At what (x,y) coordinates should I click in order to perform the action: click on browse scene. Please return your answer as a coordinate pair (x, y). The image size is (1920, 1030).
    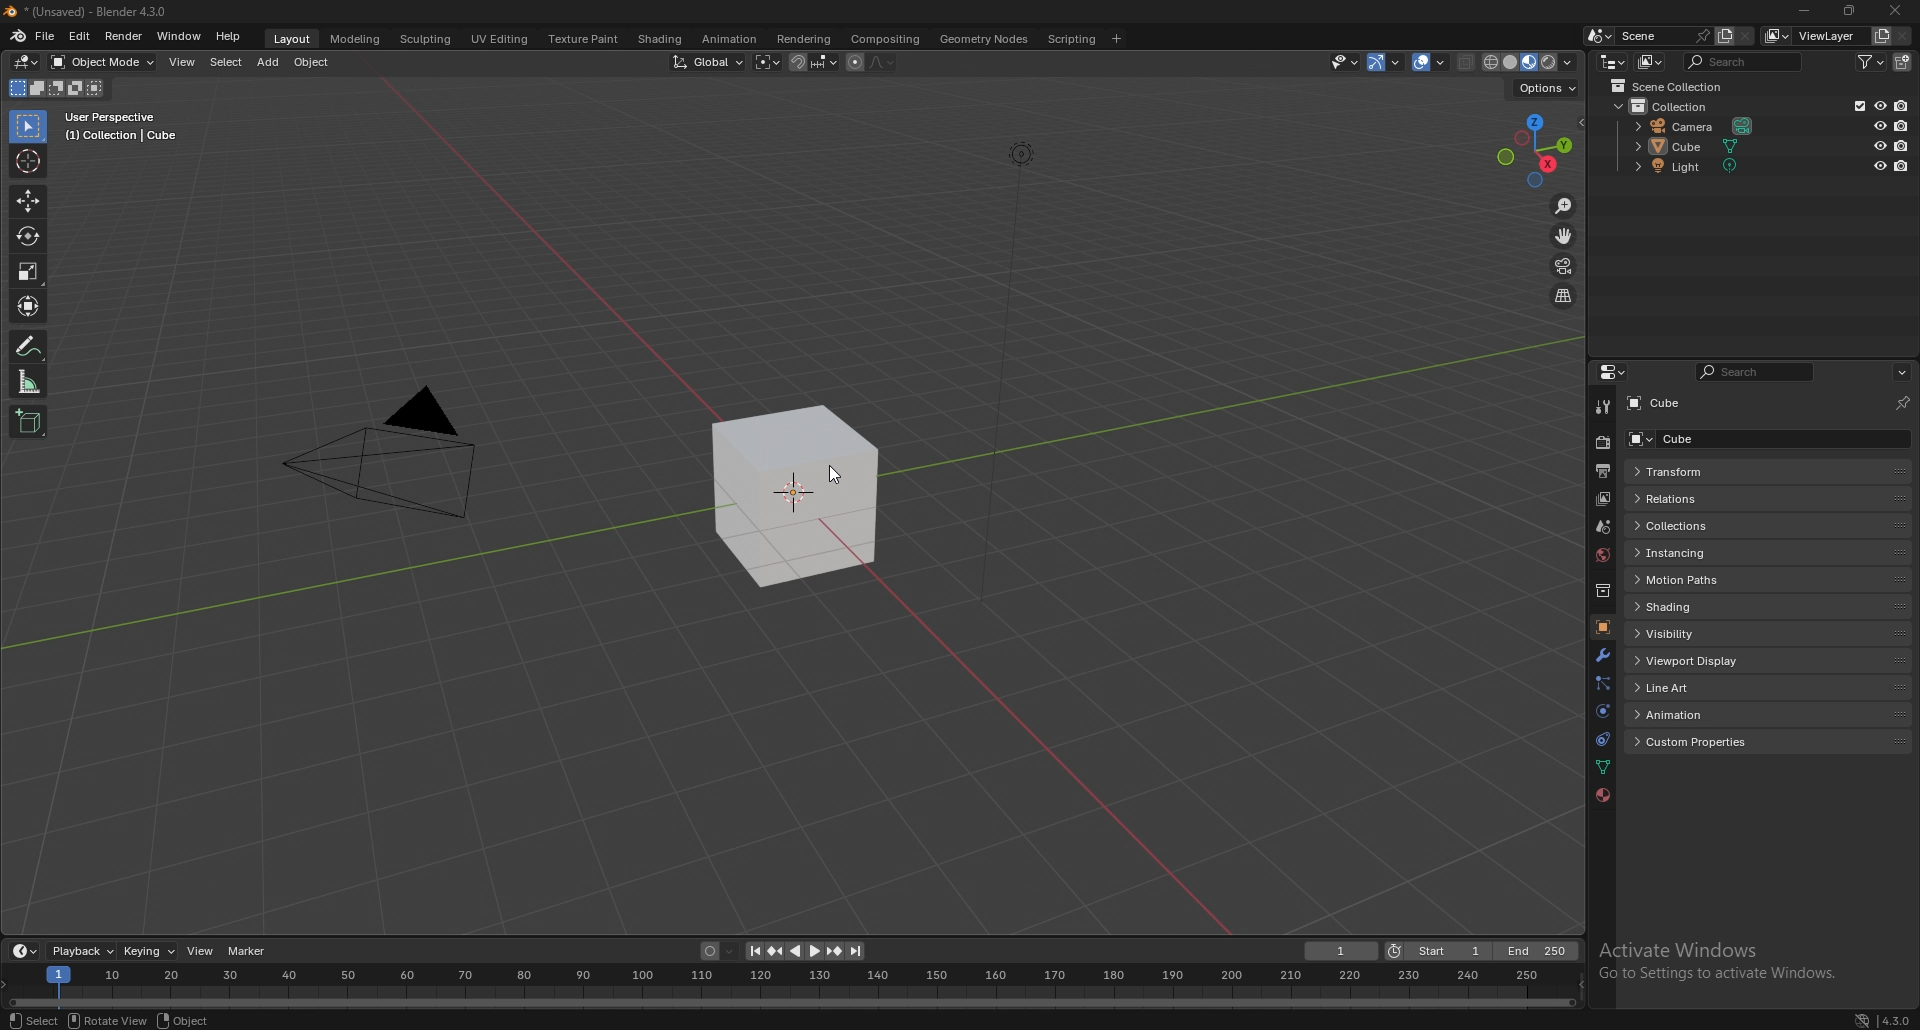
    Looking at the image, I should click on (1600, 36).